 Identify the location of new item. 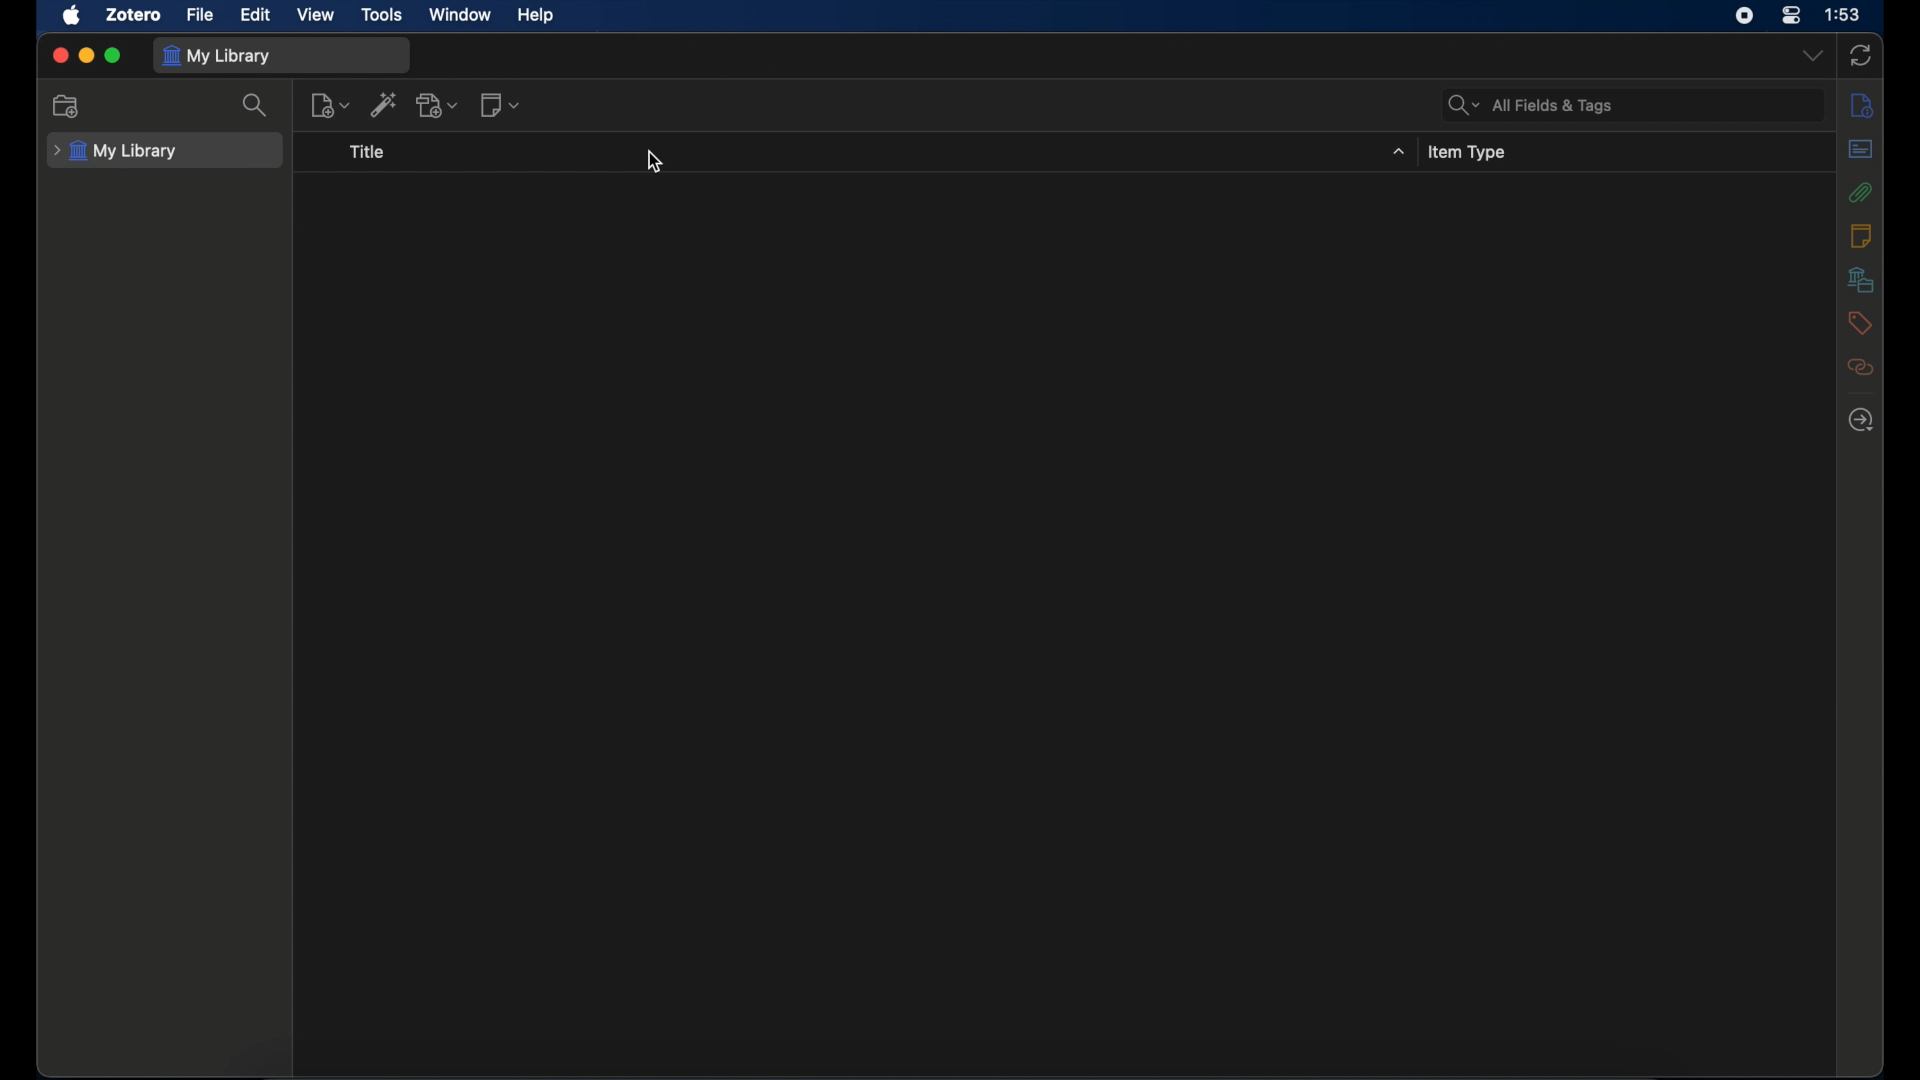
(330, 106).